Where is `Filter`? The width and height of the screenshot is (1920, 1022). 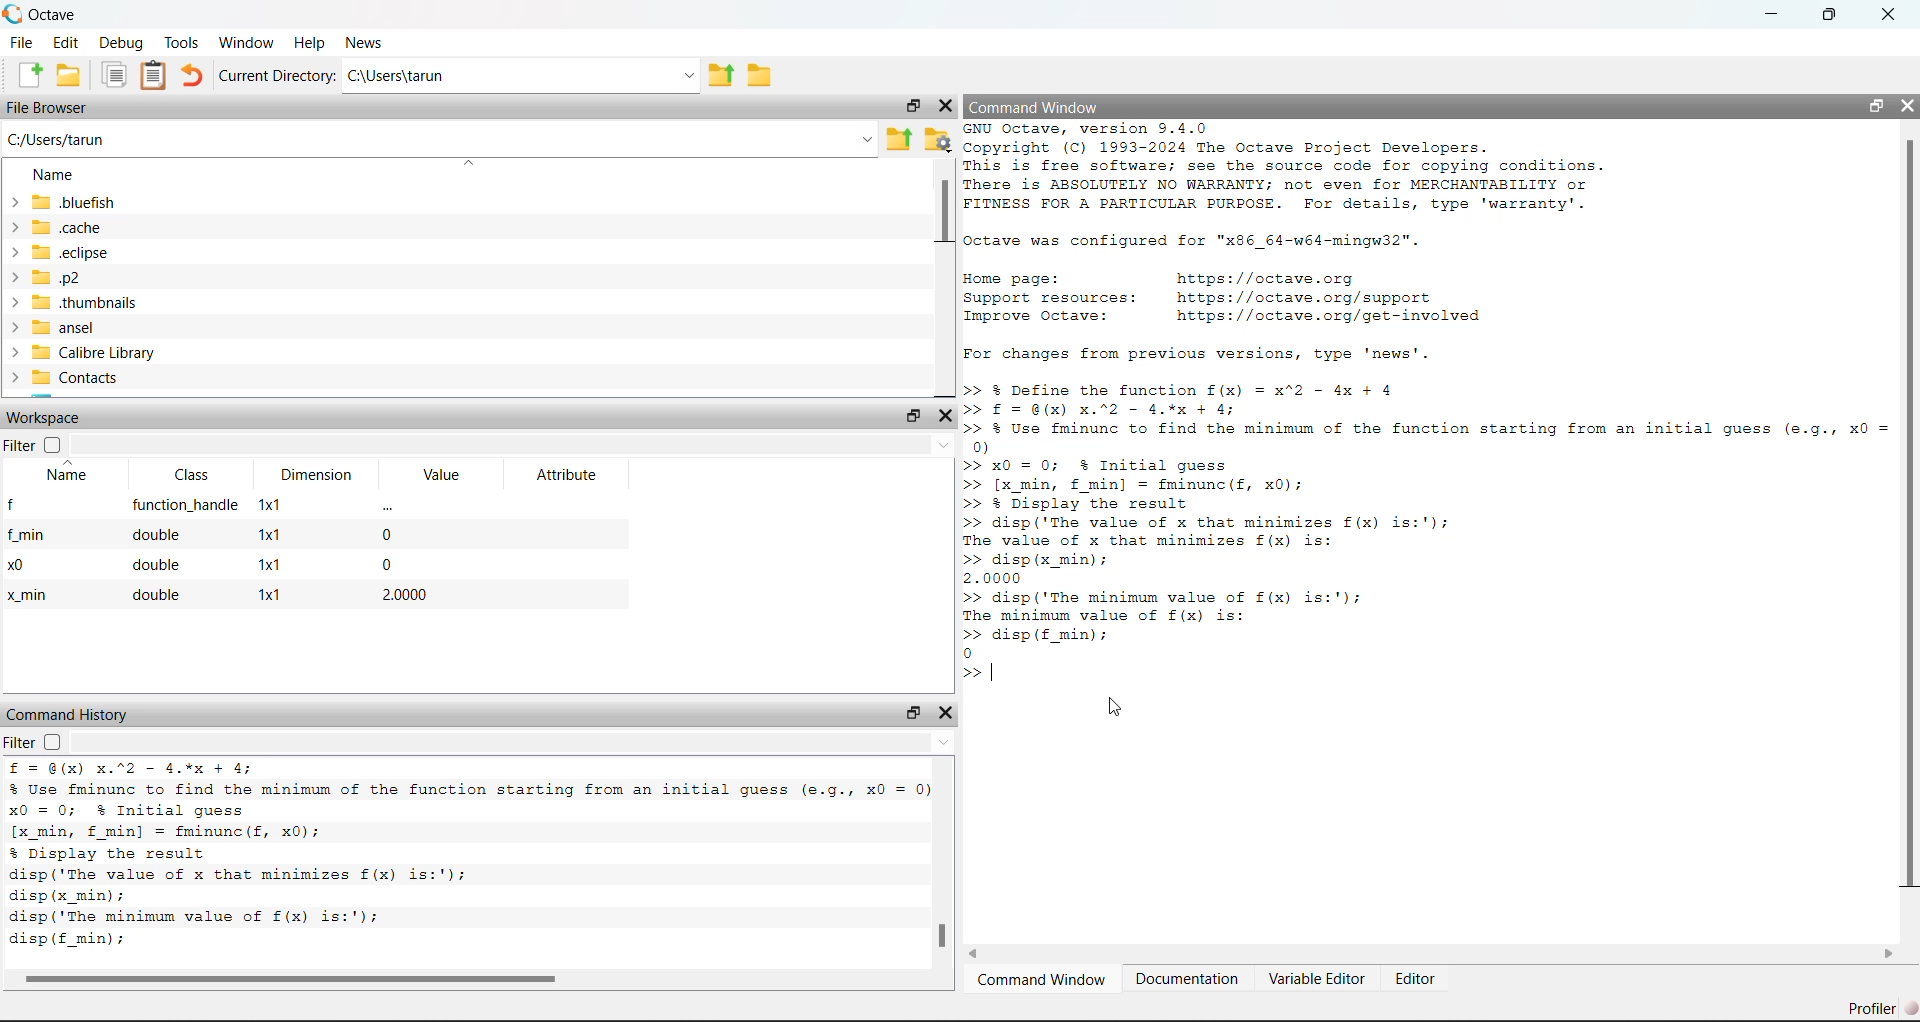
Filter is located at coordinates (42, 445).